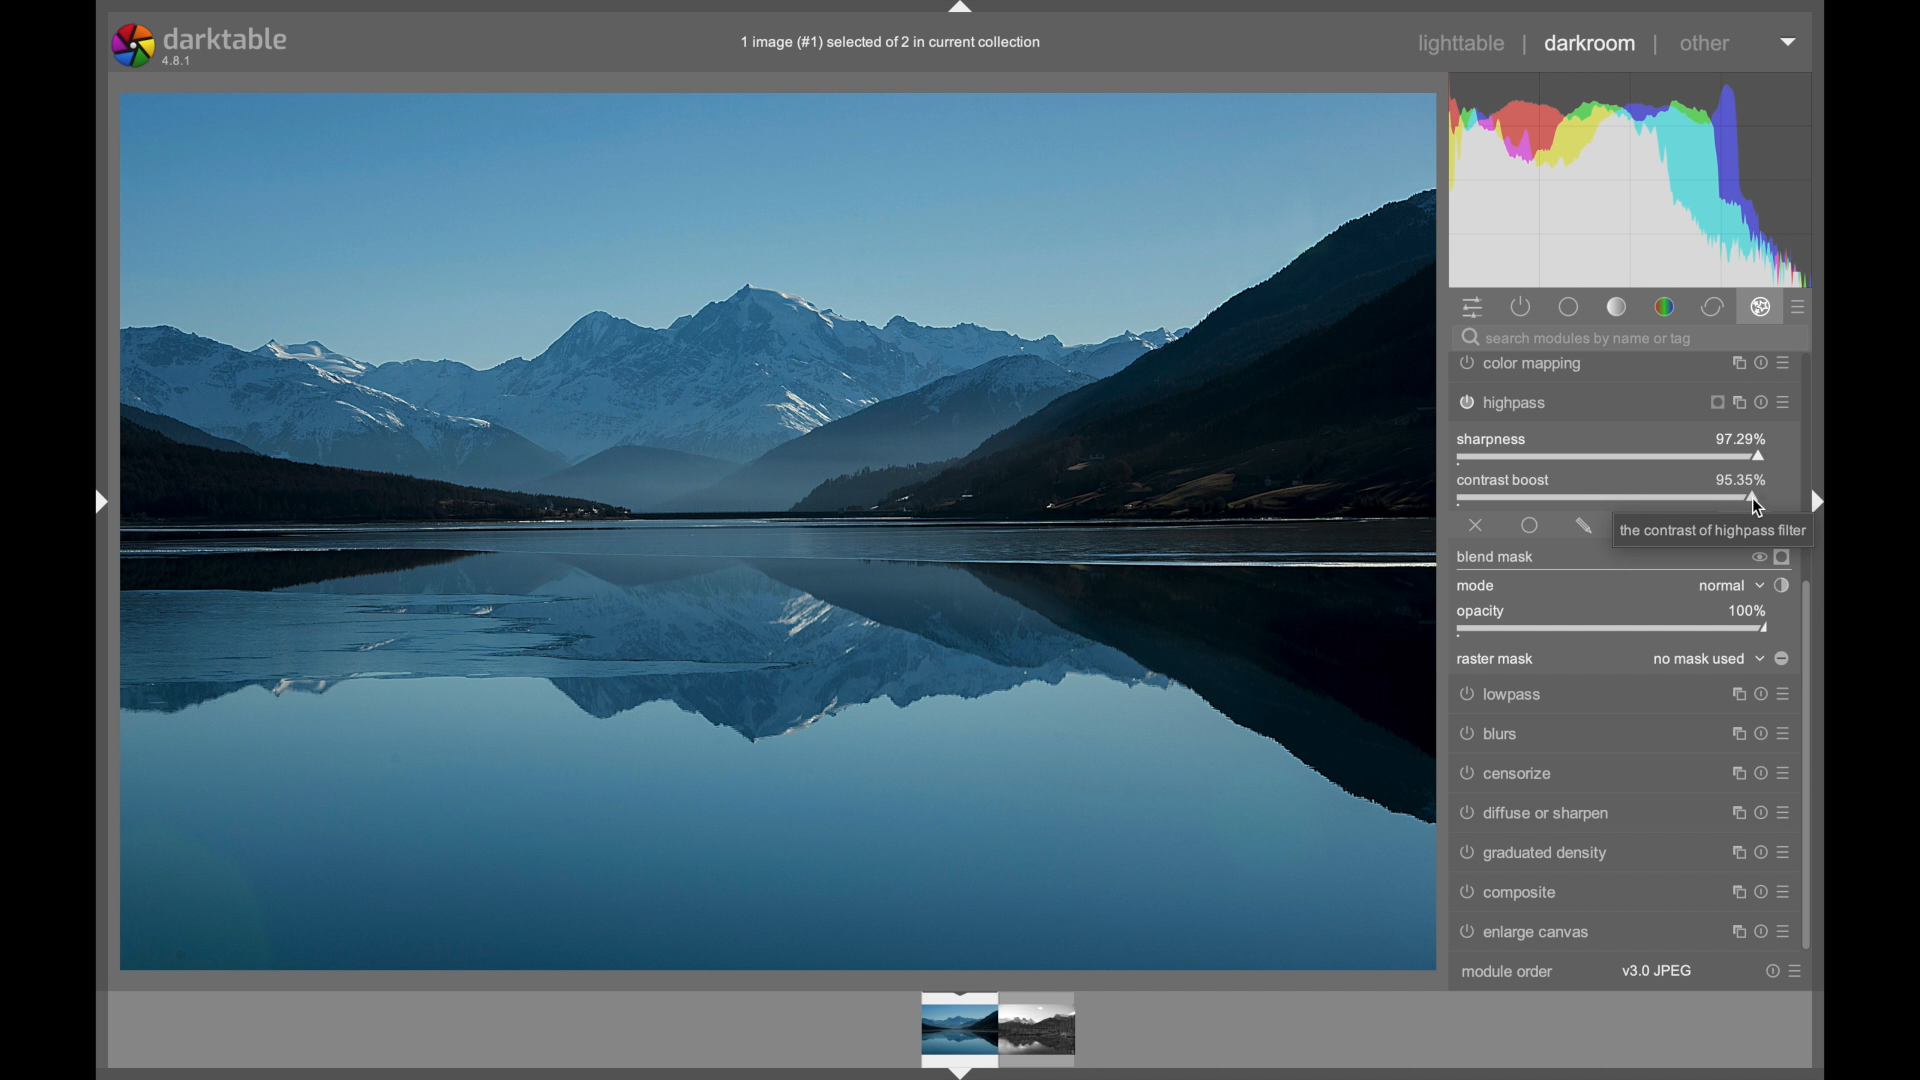  Describe the element at coordinates (1657, 971) in the screenshot. I see `v3.0 jpeg` at that location.